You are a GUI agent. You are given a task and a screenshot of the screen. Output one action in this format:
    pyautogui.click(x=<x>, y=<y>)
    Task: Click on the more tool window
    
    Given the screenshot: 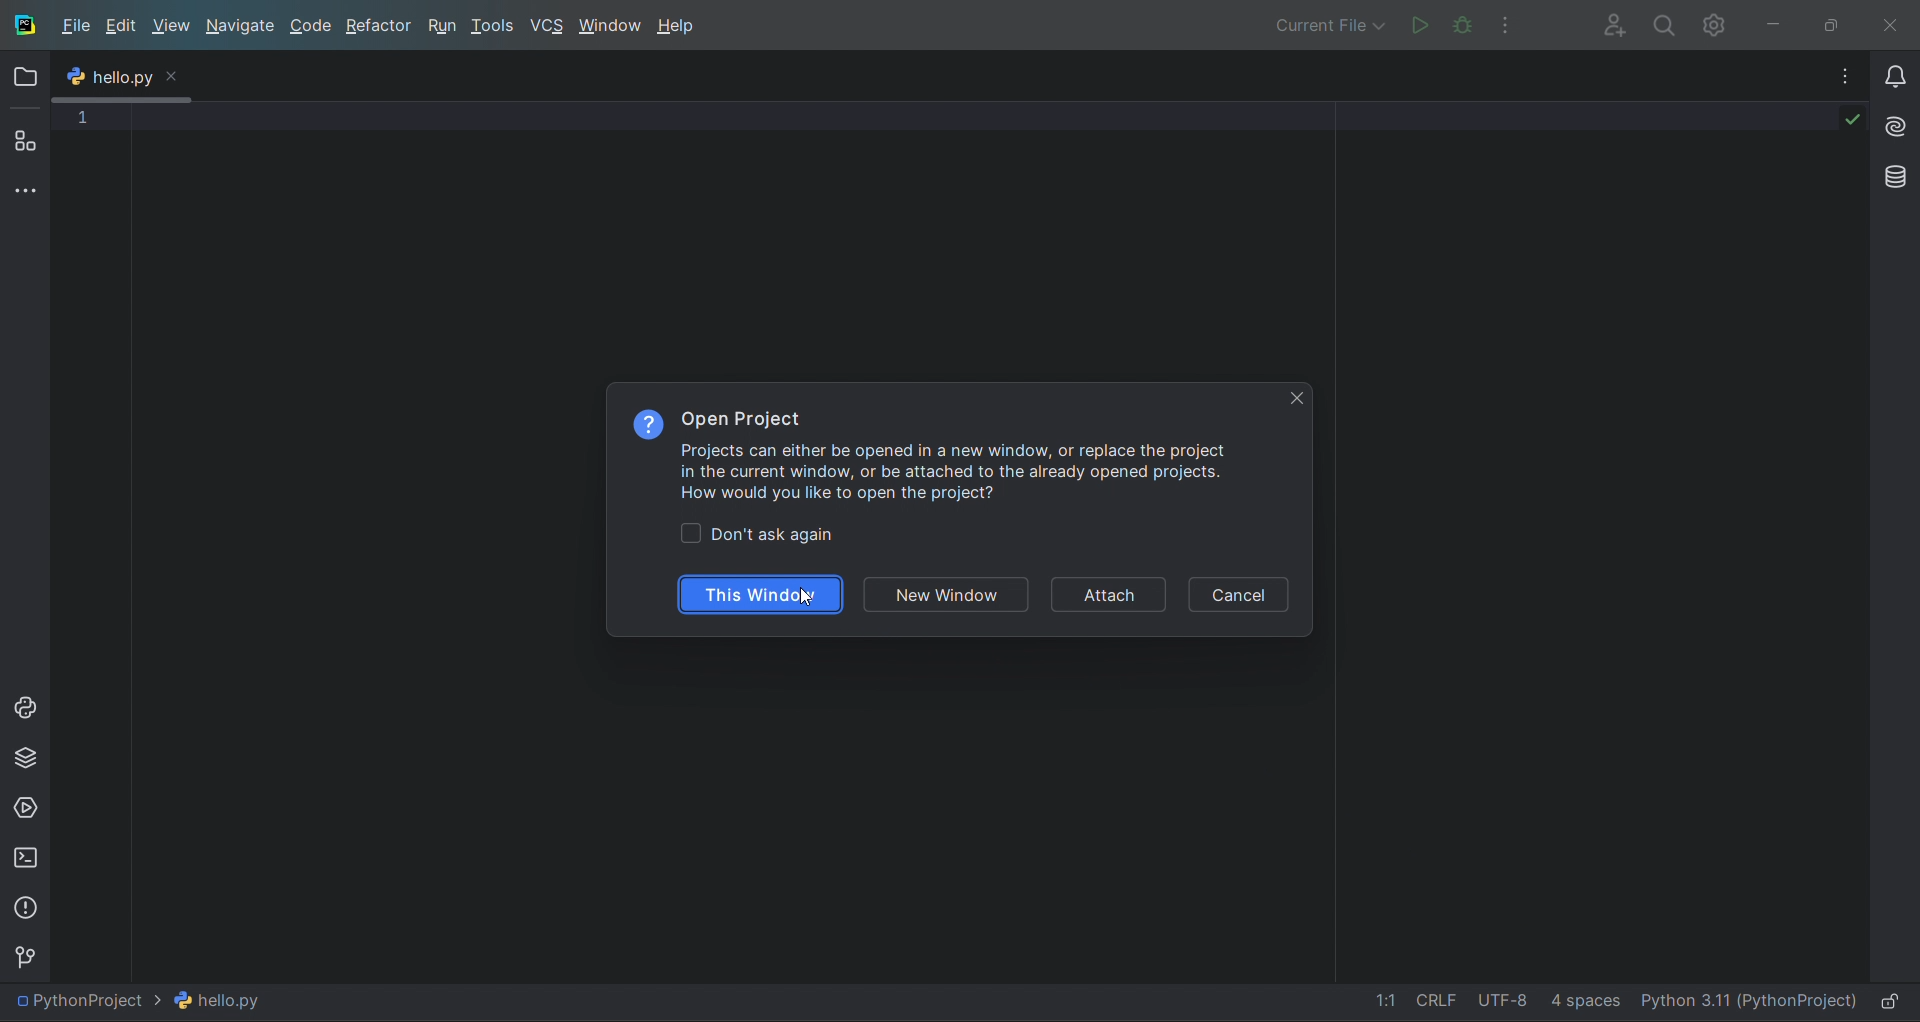 What is the action you would take?
    pyautogui.click(x=25, y=191)
    